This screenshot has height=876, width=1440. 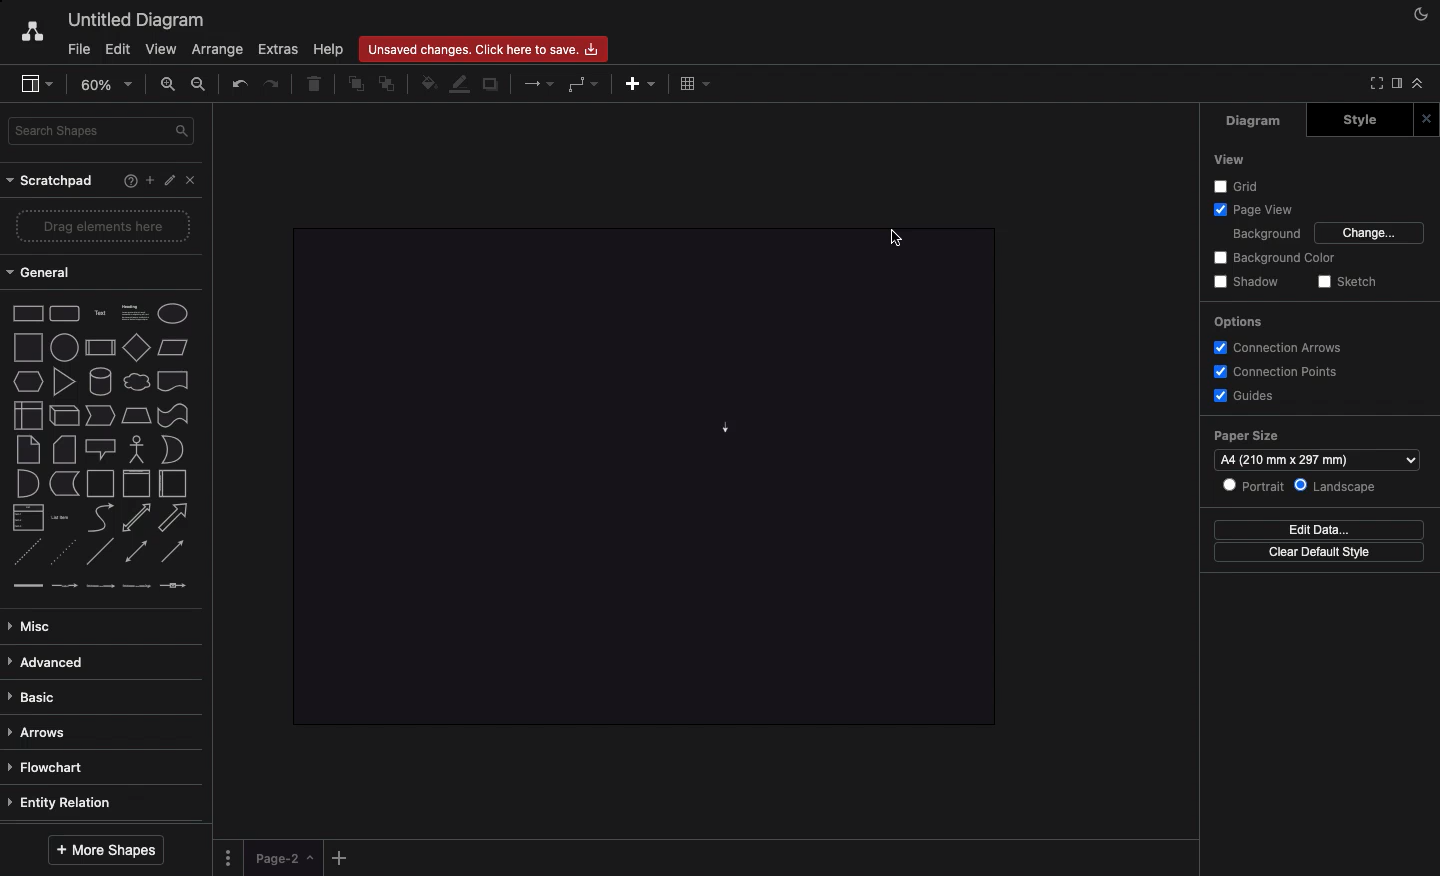 I want to click on Sidebar, so click(x=29, y=81).